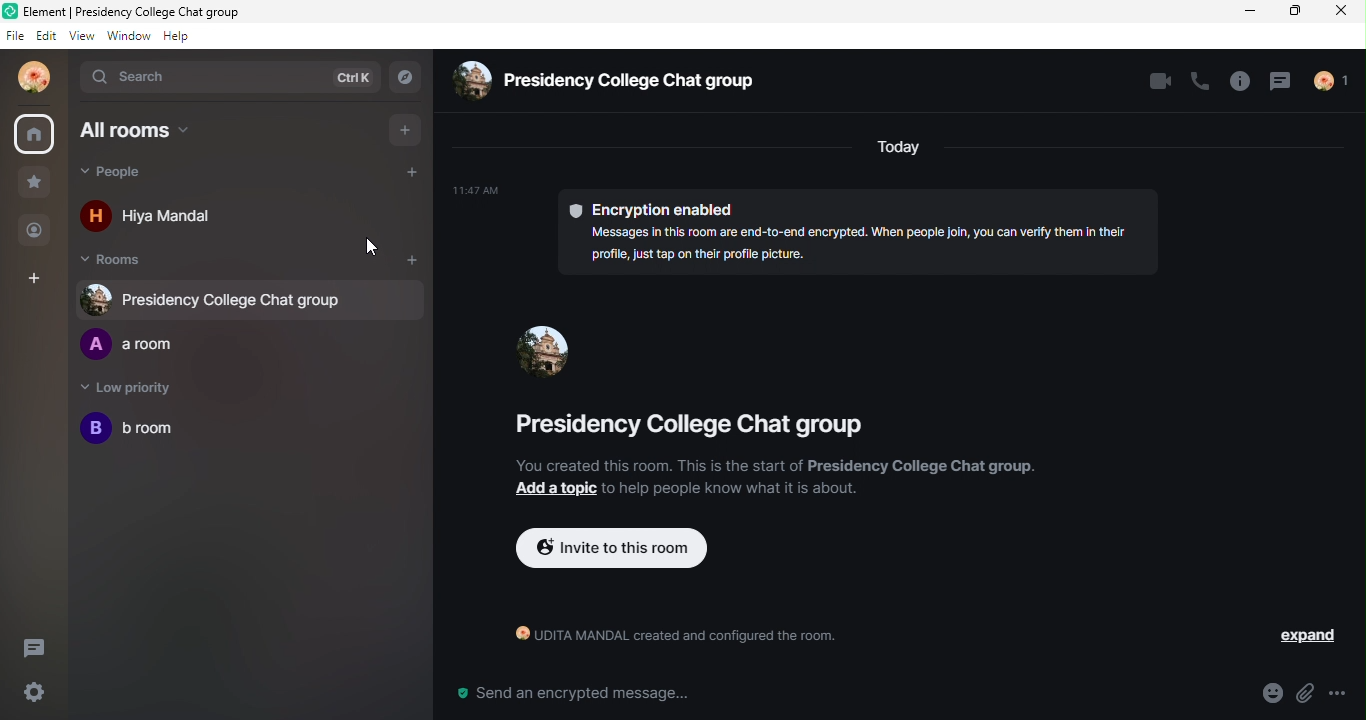  I want to click on people, so click(171, 176).